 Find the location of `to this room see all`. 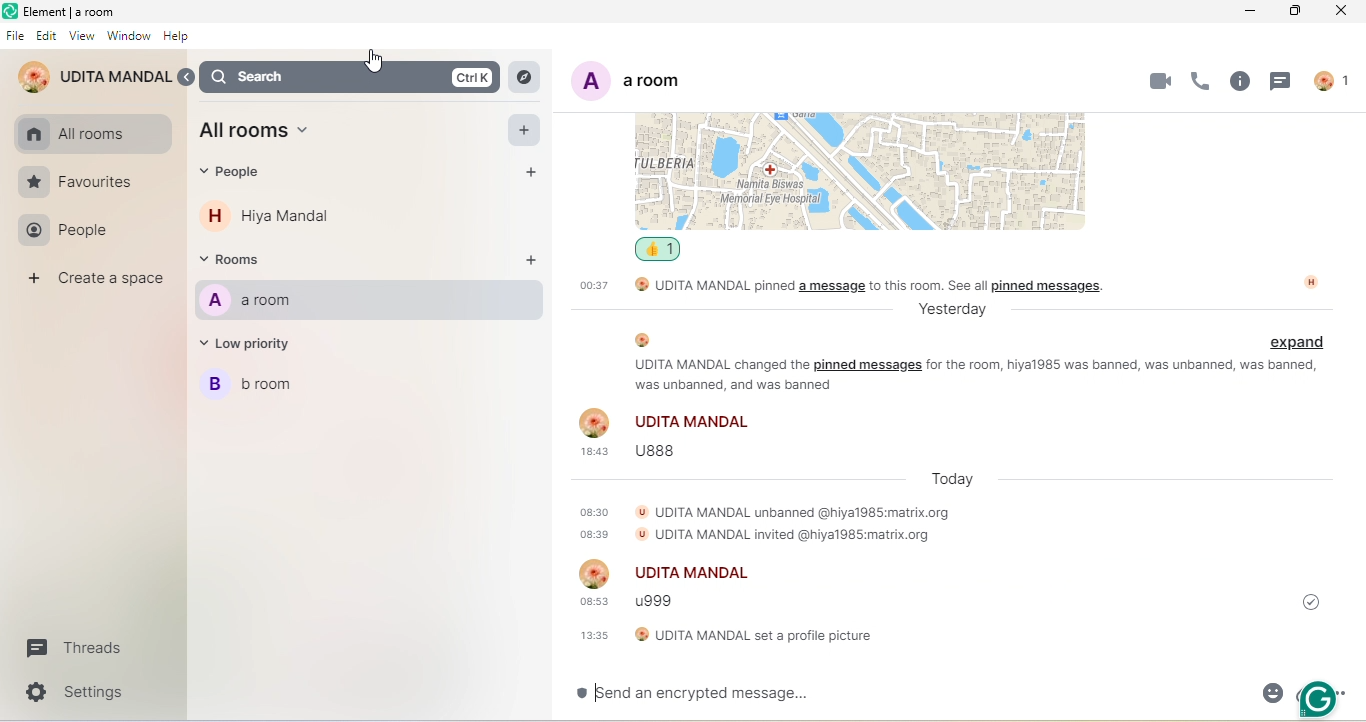

to this room see all is located at coordinates (929, 284).